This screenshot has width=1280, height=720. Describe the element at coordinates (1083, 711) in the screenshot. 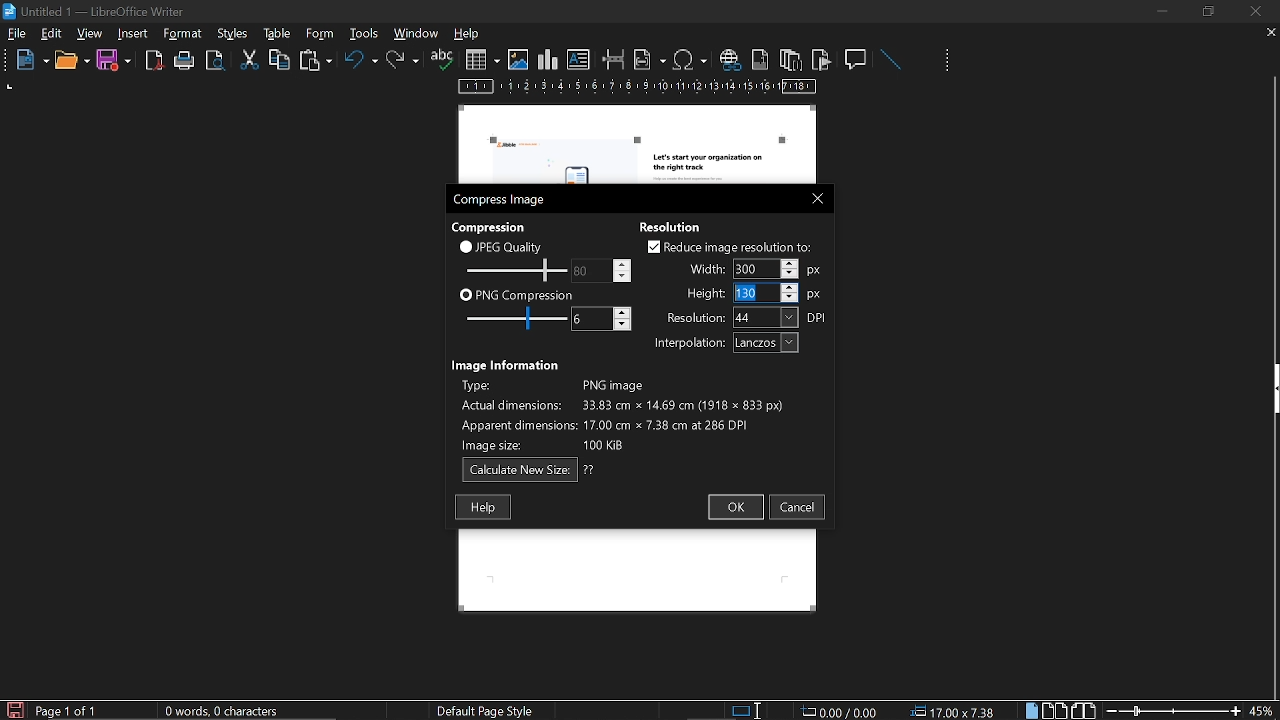

I see `book view` at that location.